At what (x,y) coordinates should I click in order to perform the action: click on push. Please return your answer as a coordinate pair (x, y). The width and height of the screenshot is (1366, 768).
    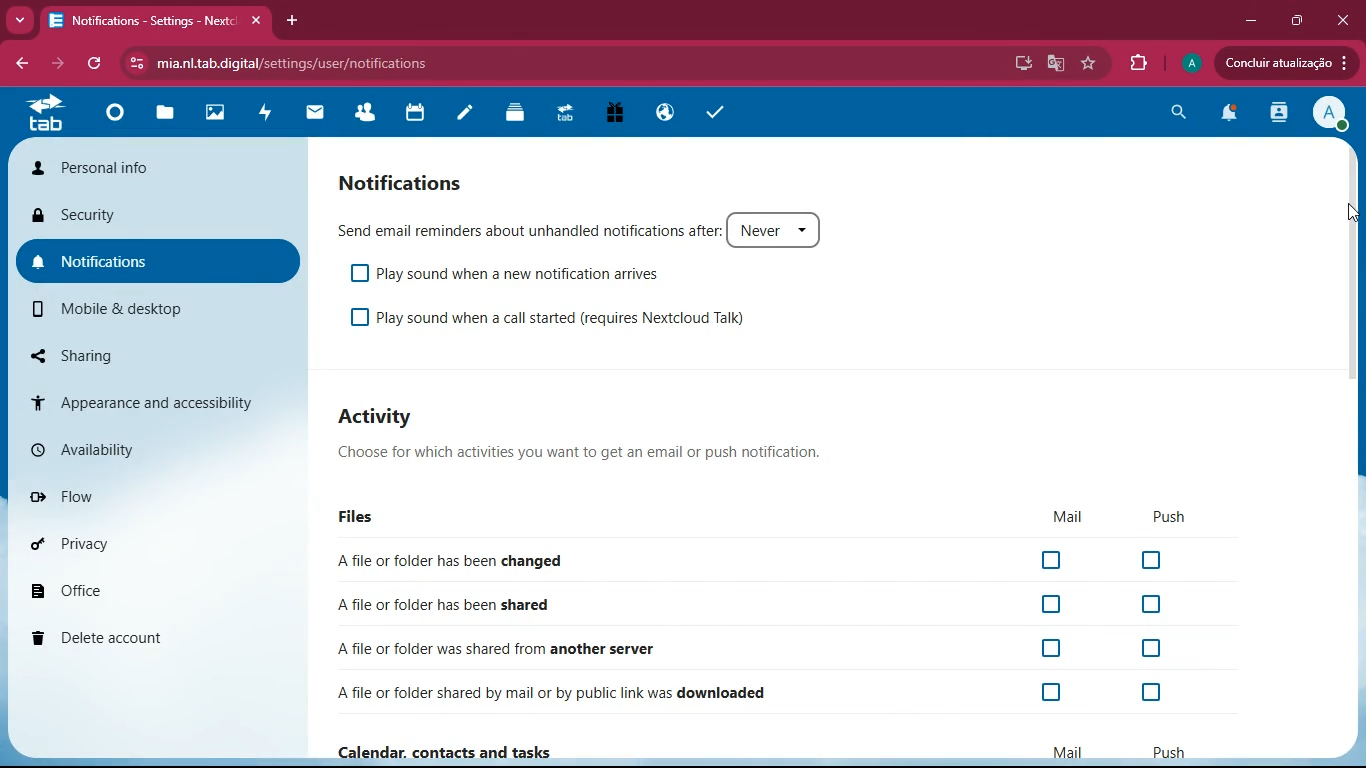
    Looking at the image, I should click on (1170, 516).